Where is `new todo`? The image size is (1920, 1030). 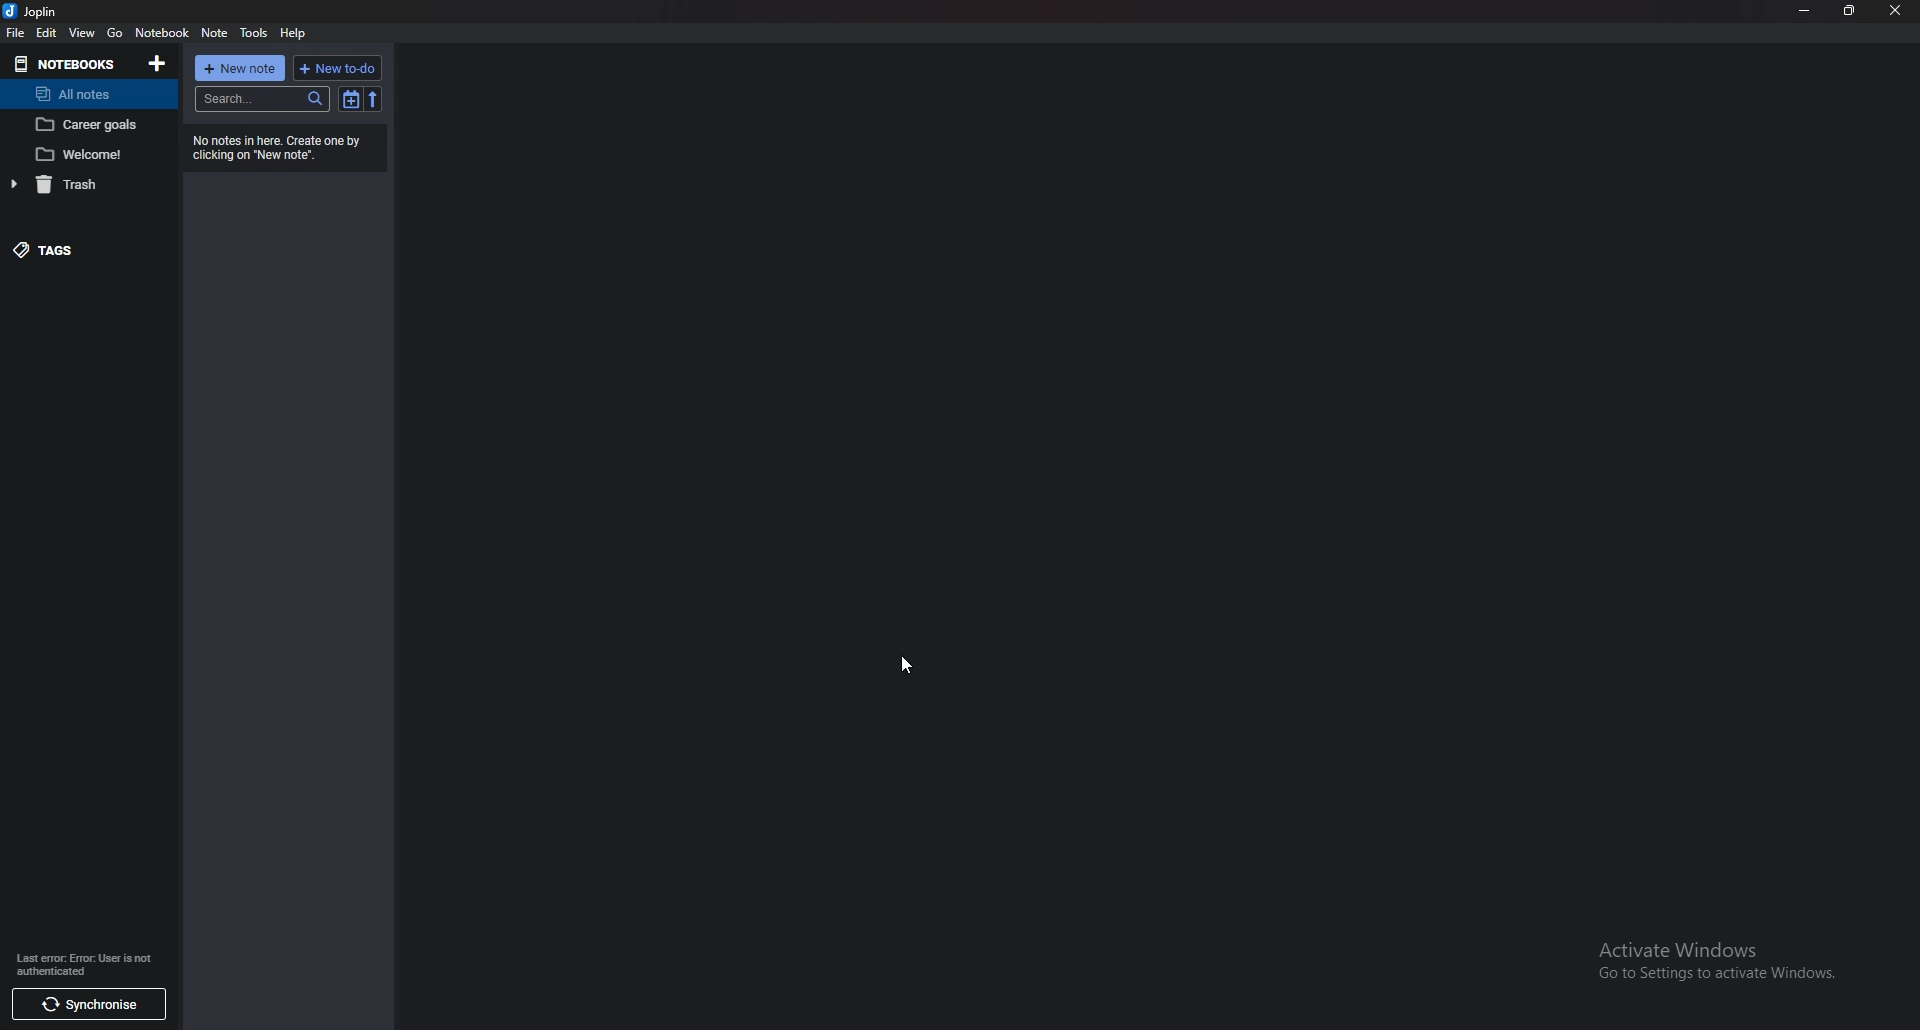 new todo is located at coordinates (337, 68).